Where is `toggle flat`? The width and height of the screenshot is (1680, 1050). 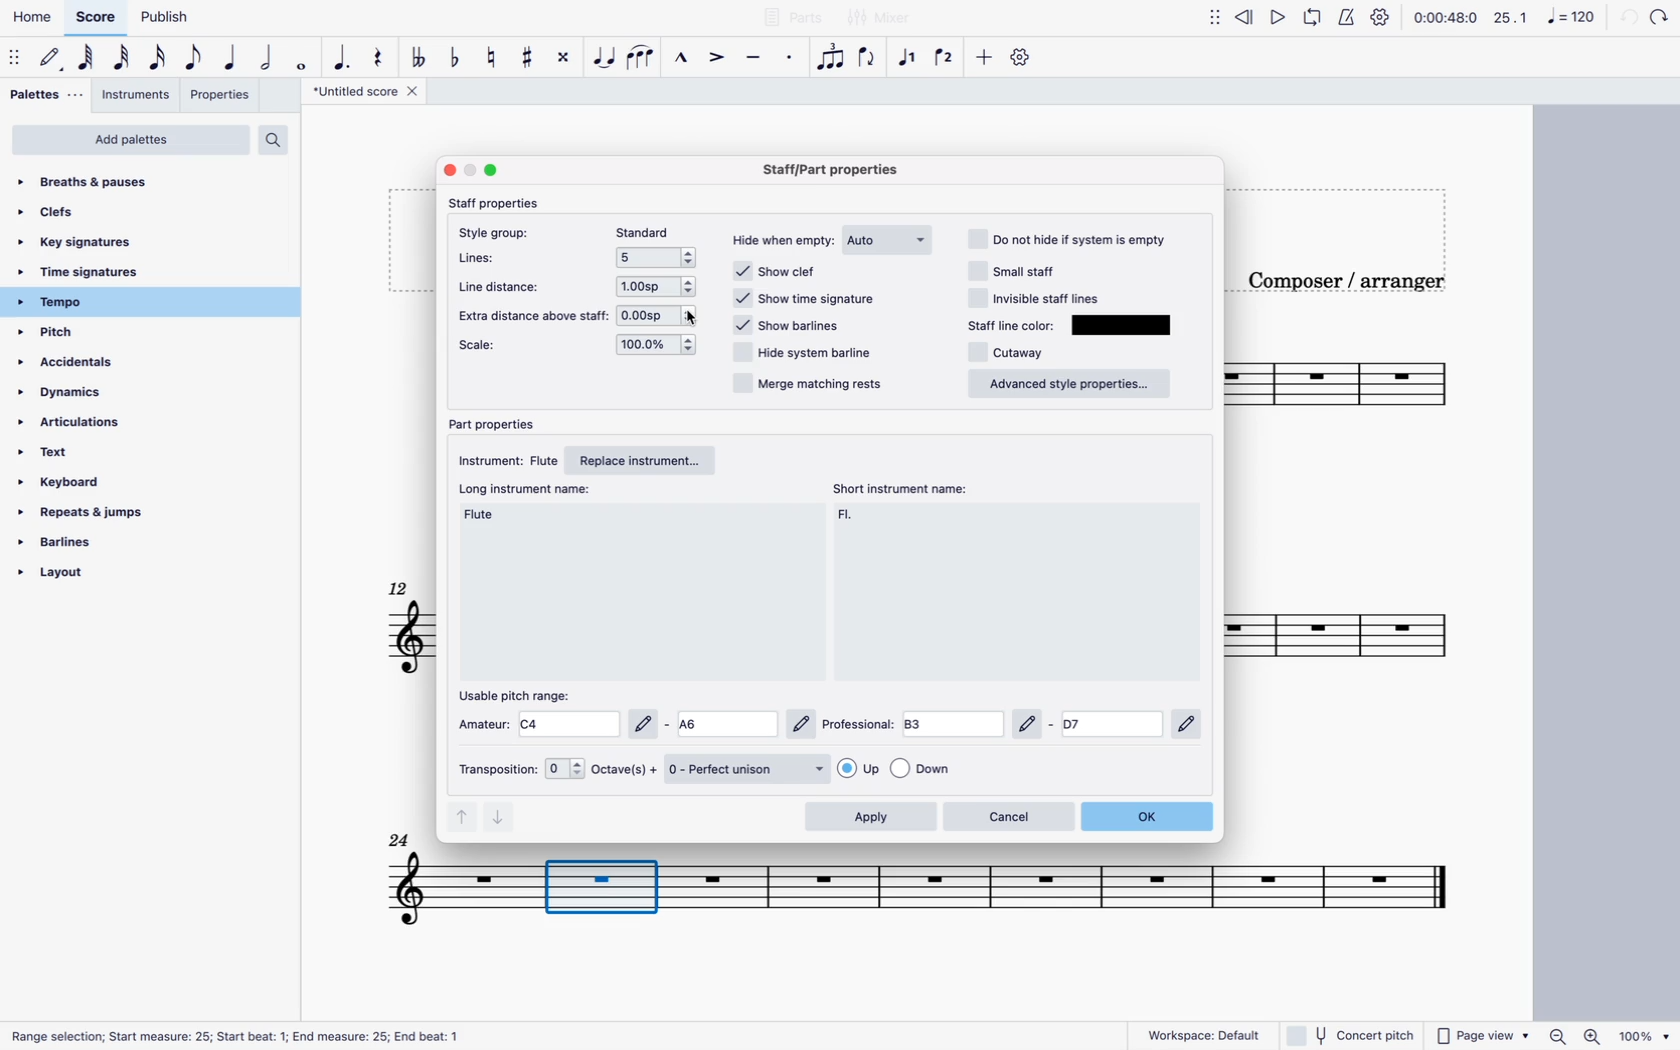 toggle flat is located at coordinates (418, 58).